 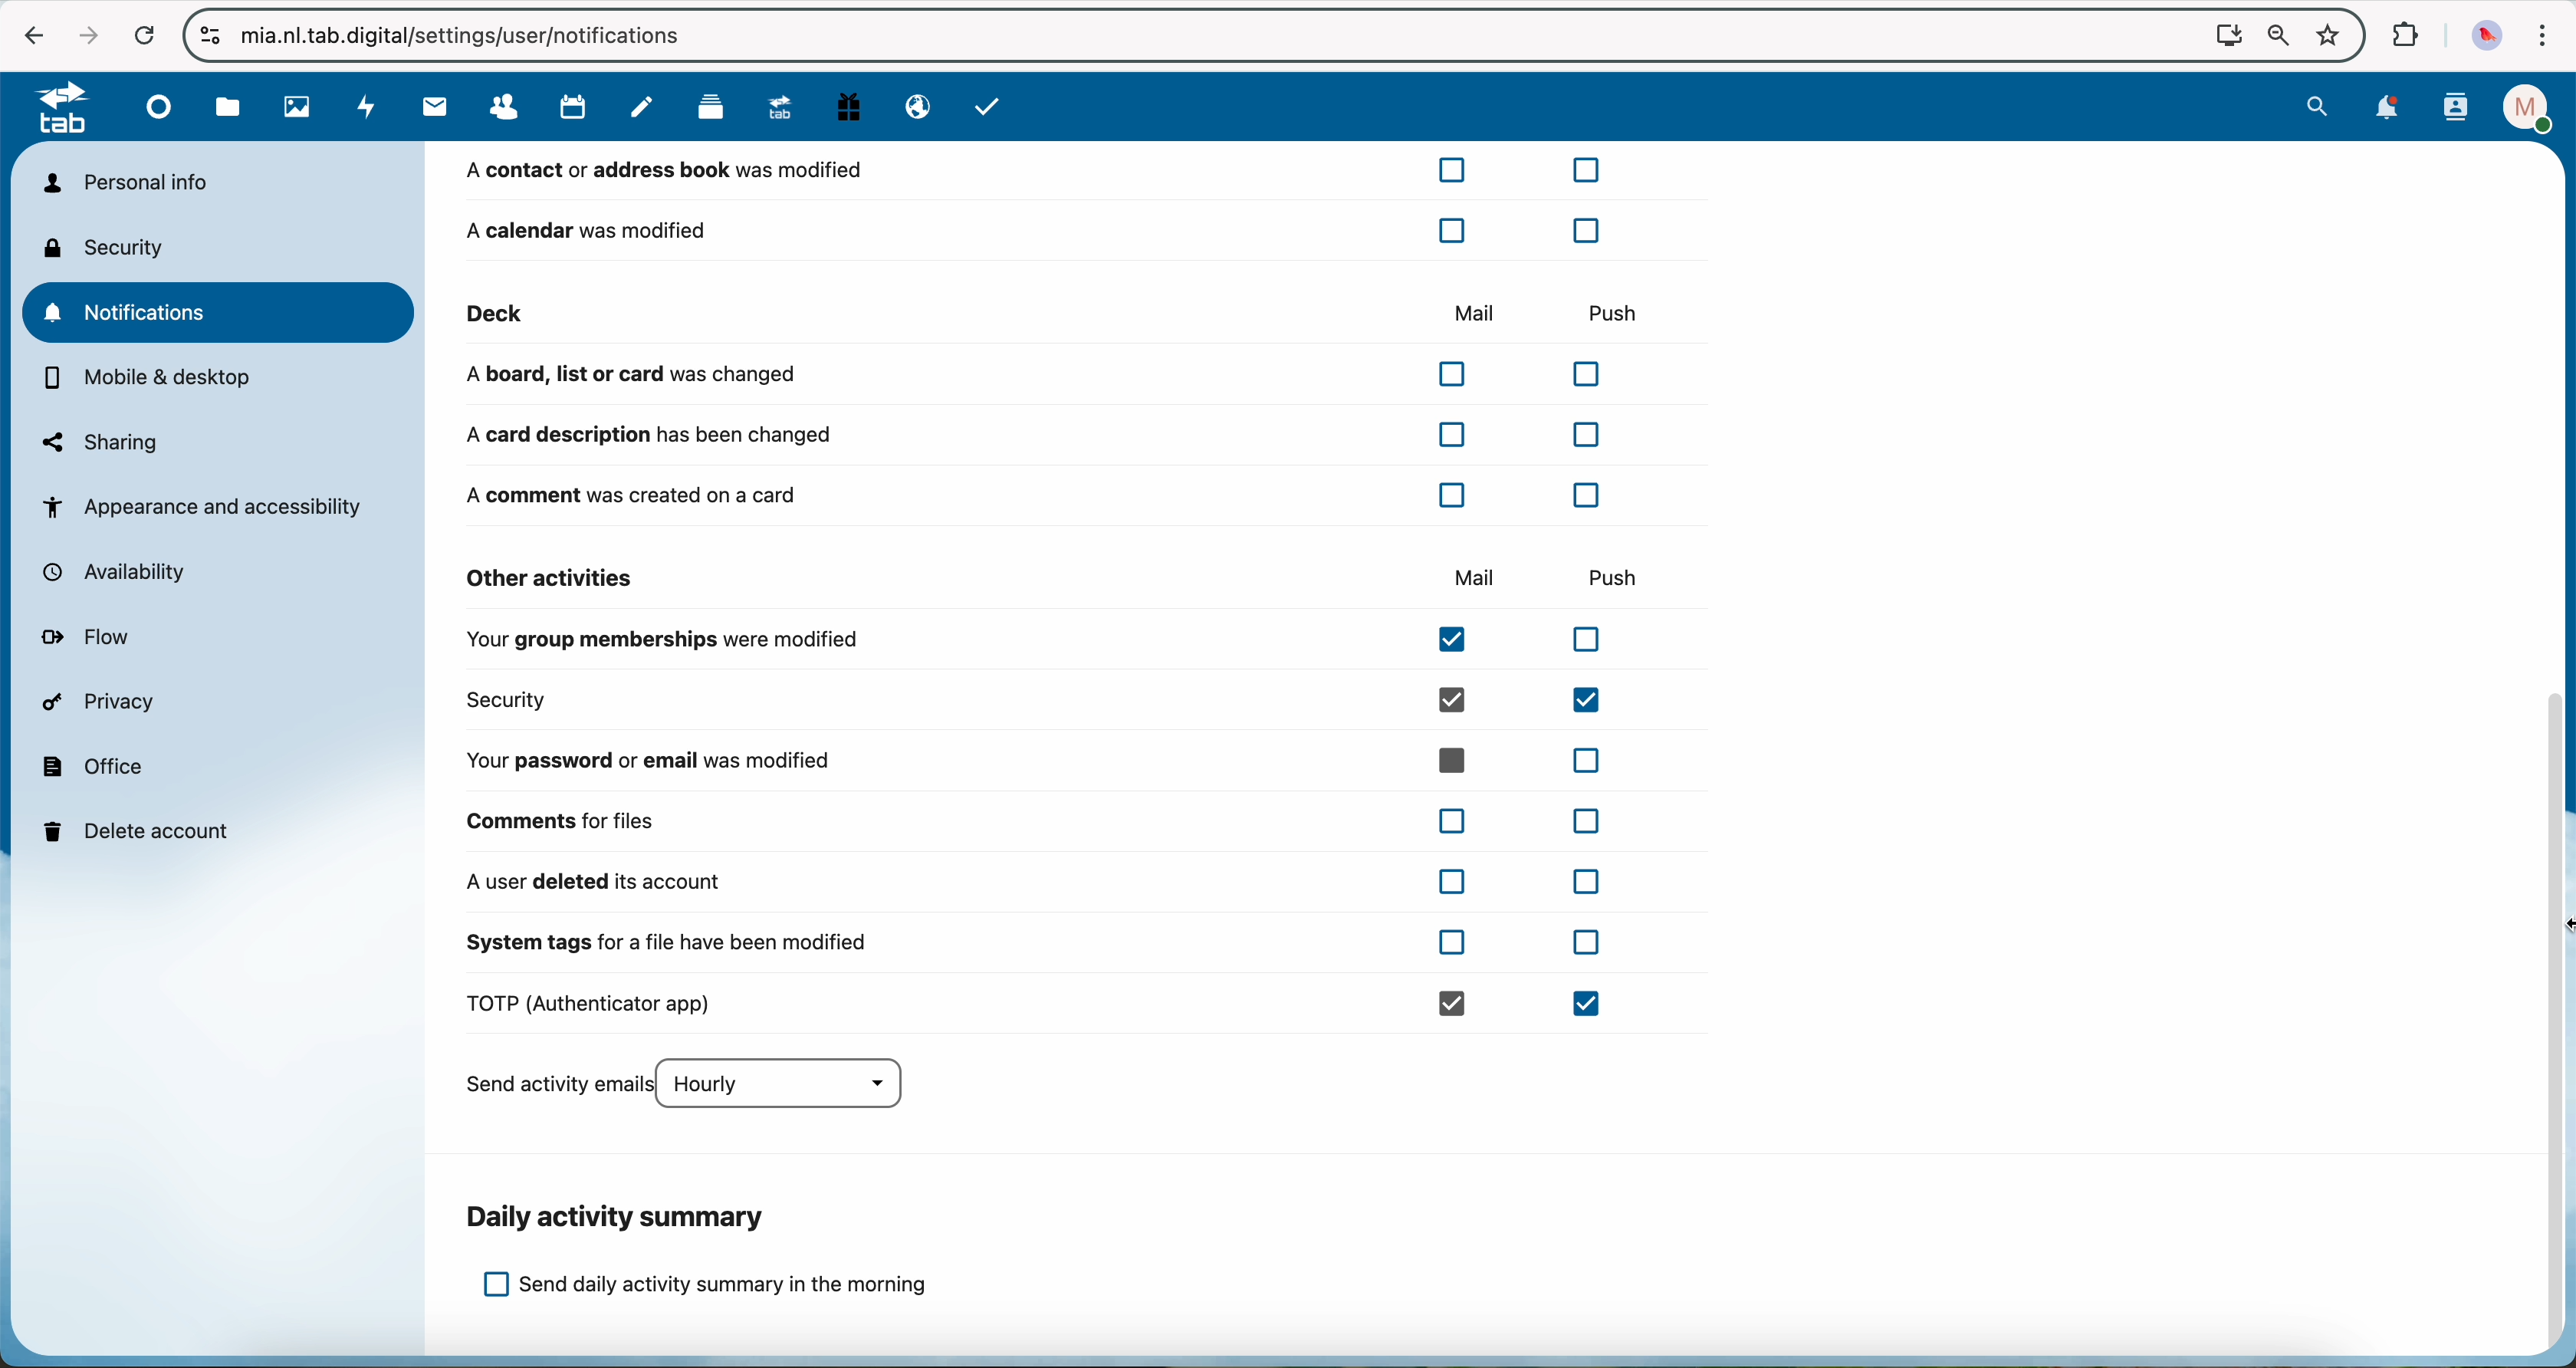 I want to click on url, so click(x=483, y=35).